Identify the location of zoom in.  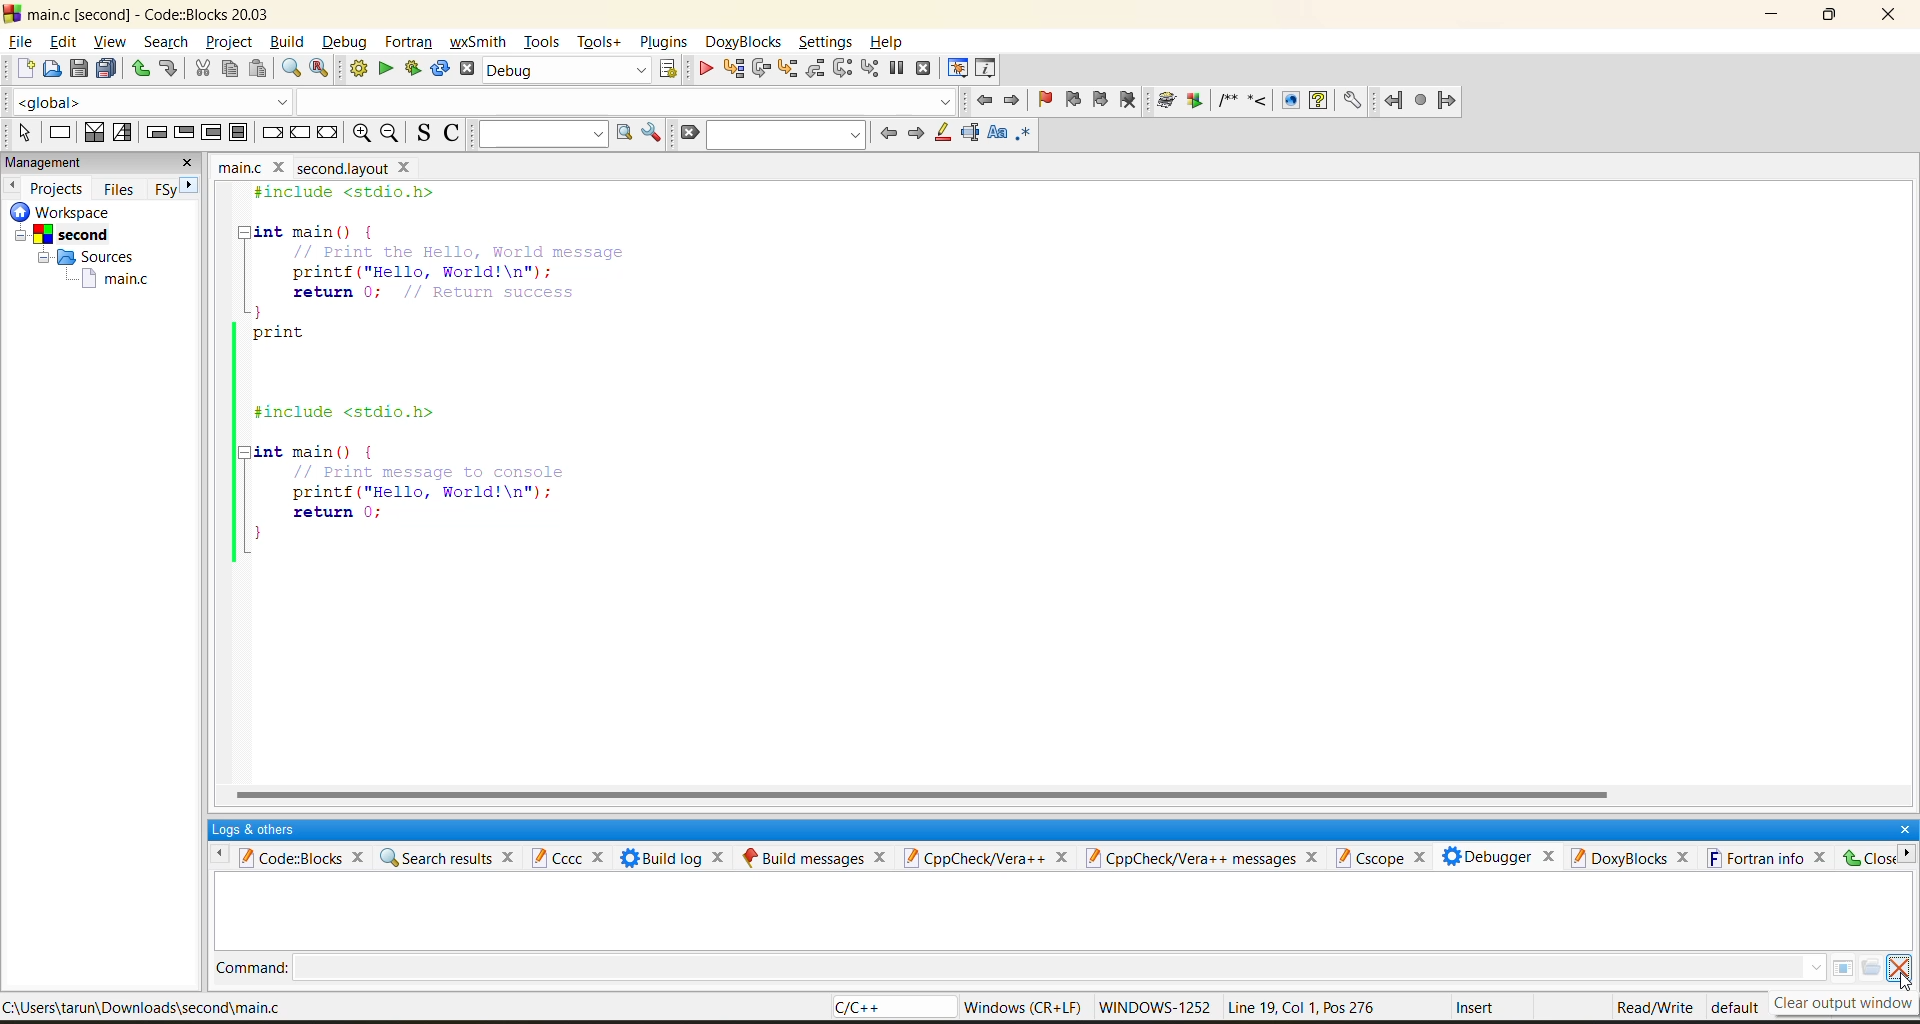
(365, 134).